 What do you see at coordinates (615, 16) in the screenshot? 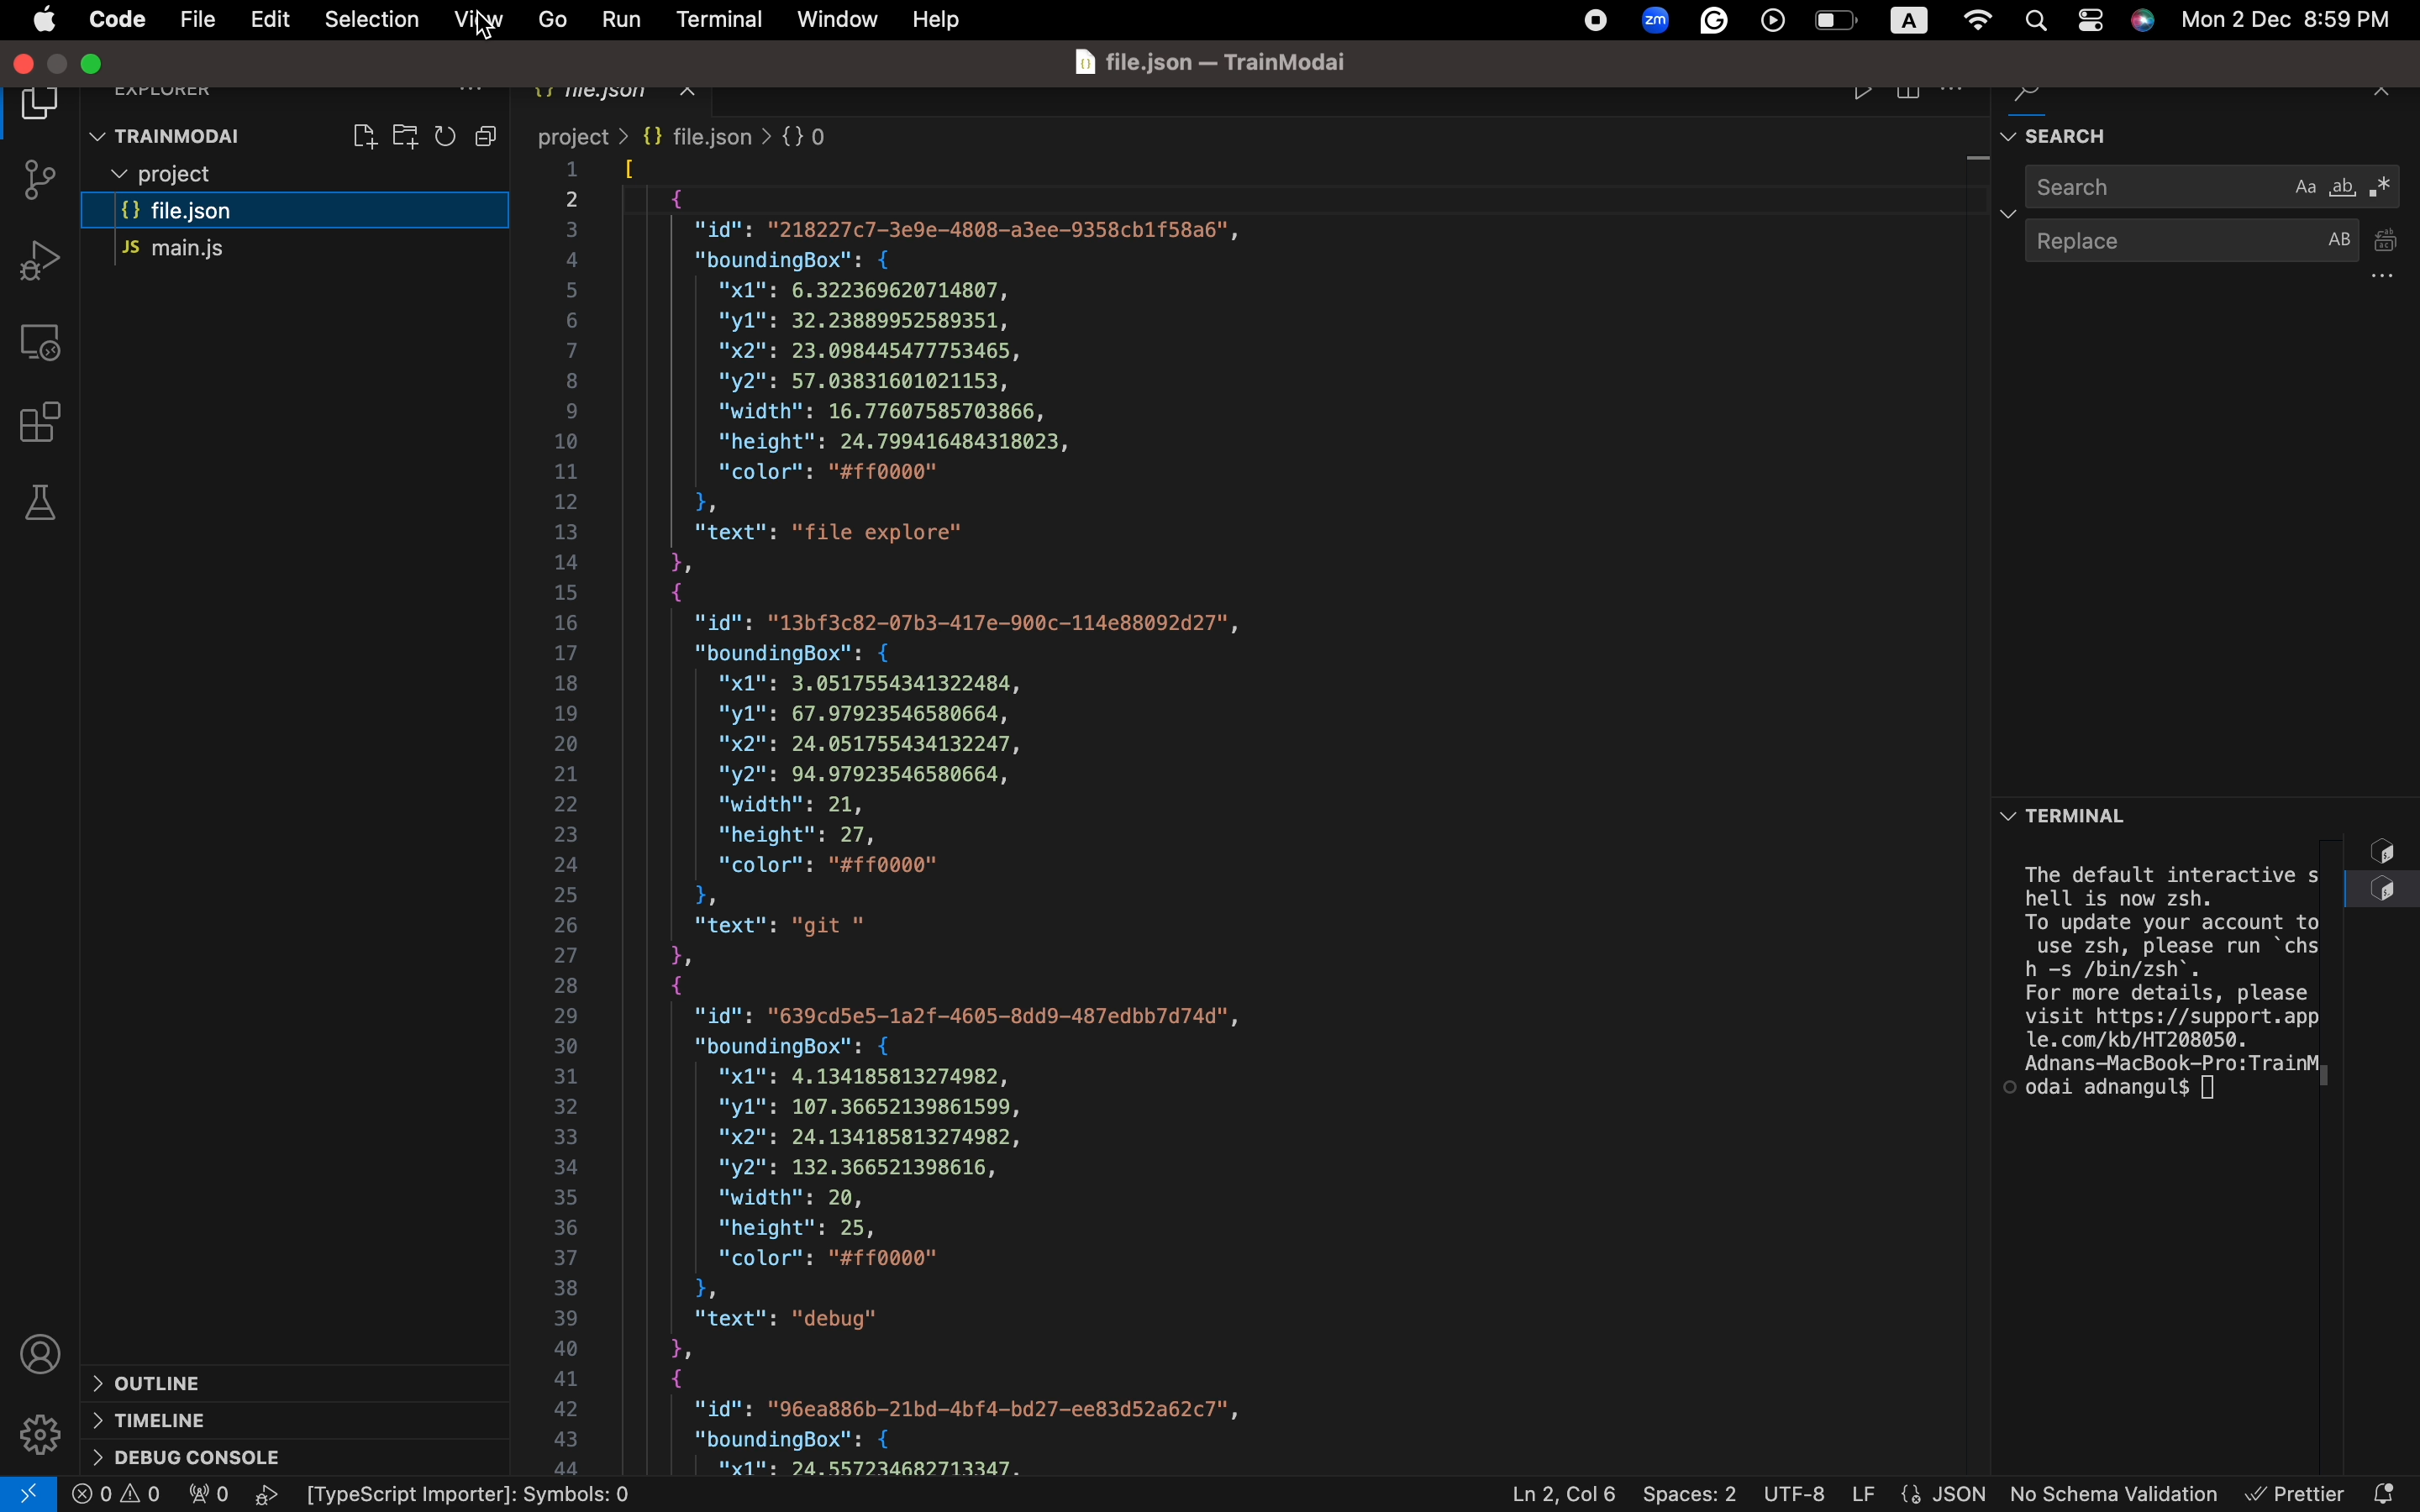
I see `run` at bounding box center [615, 16].